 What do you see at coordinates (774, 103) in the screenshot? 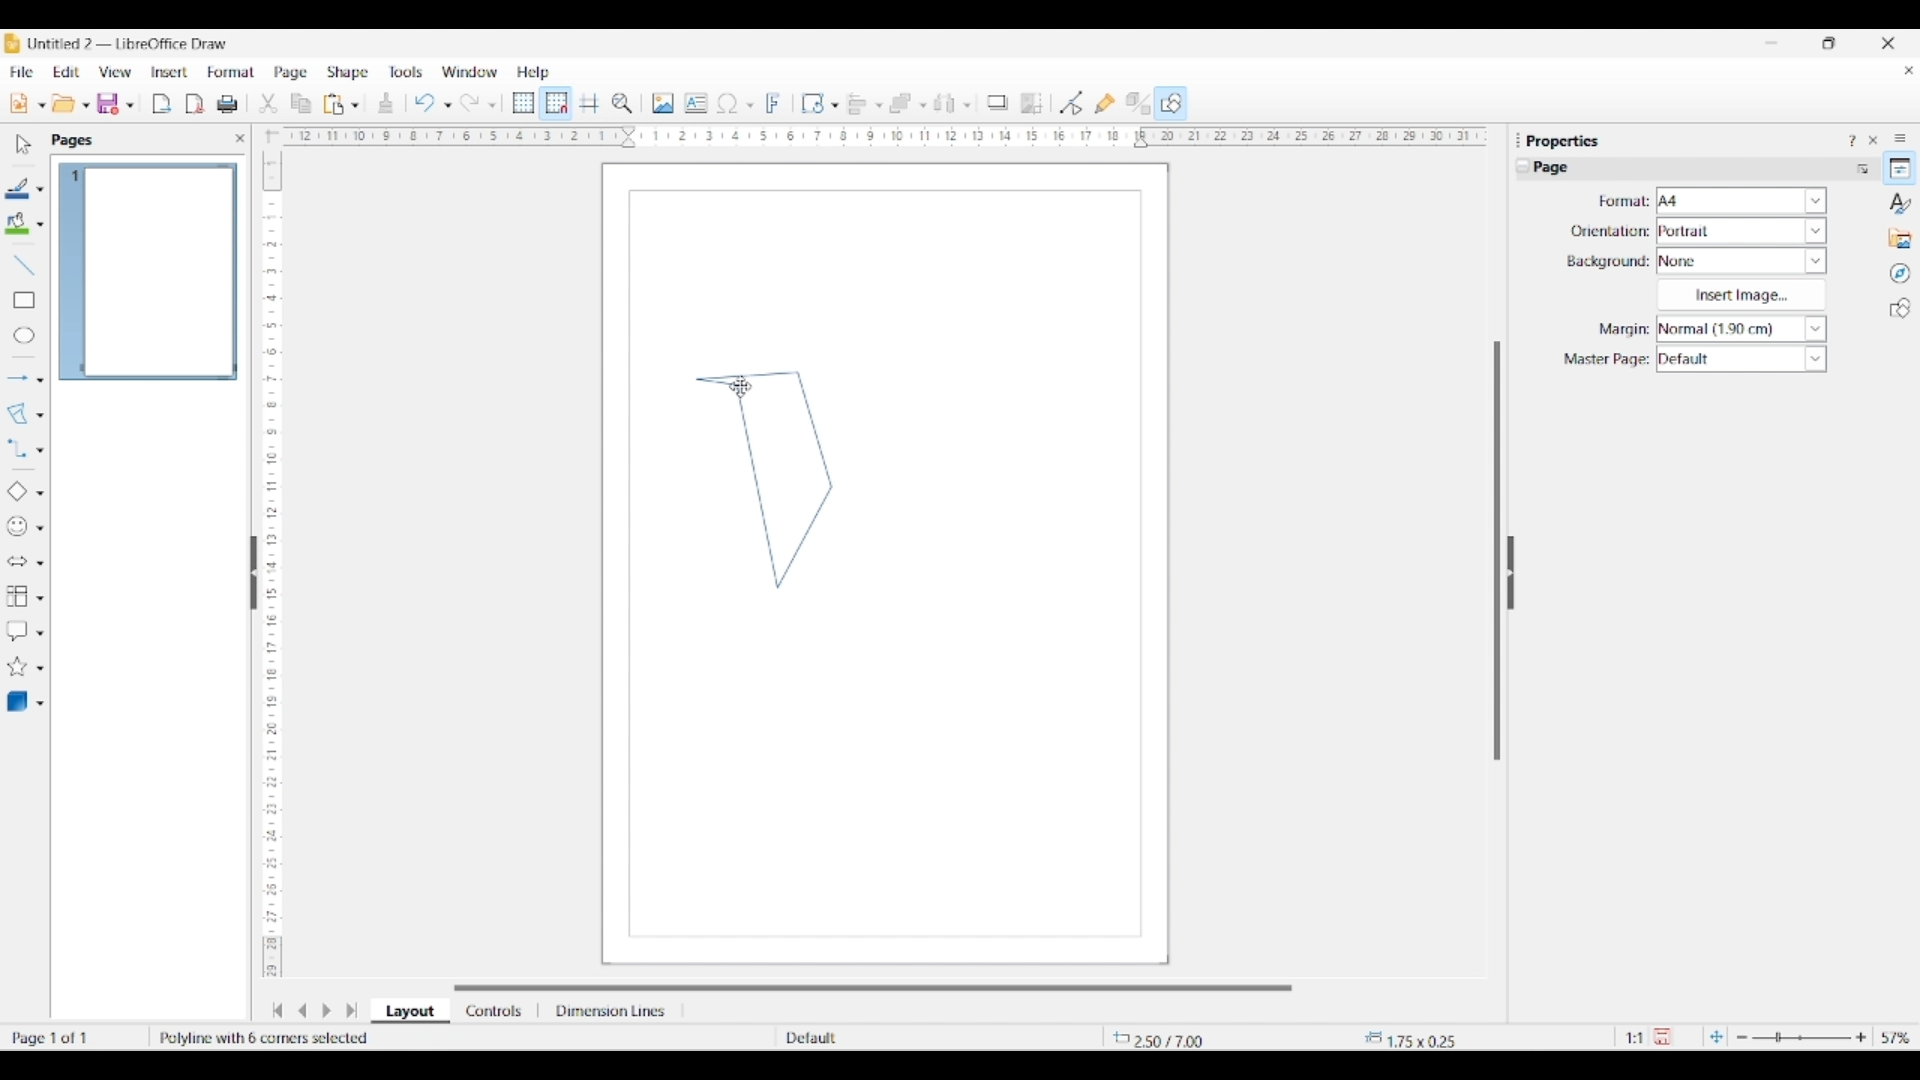
I see `Insert fontwork text` at bounding box center [774, 103].